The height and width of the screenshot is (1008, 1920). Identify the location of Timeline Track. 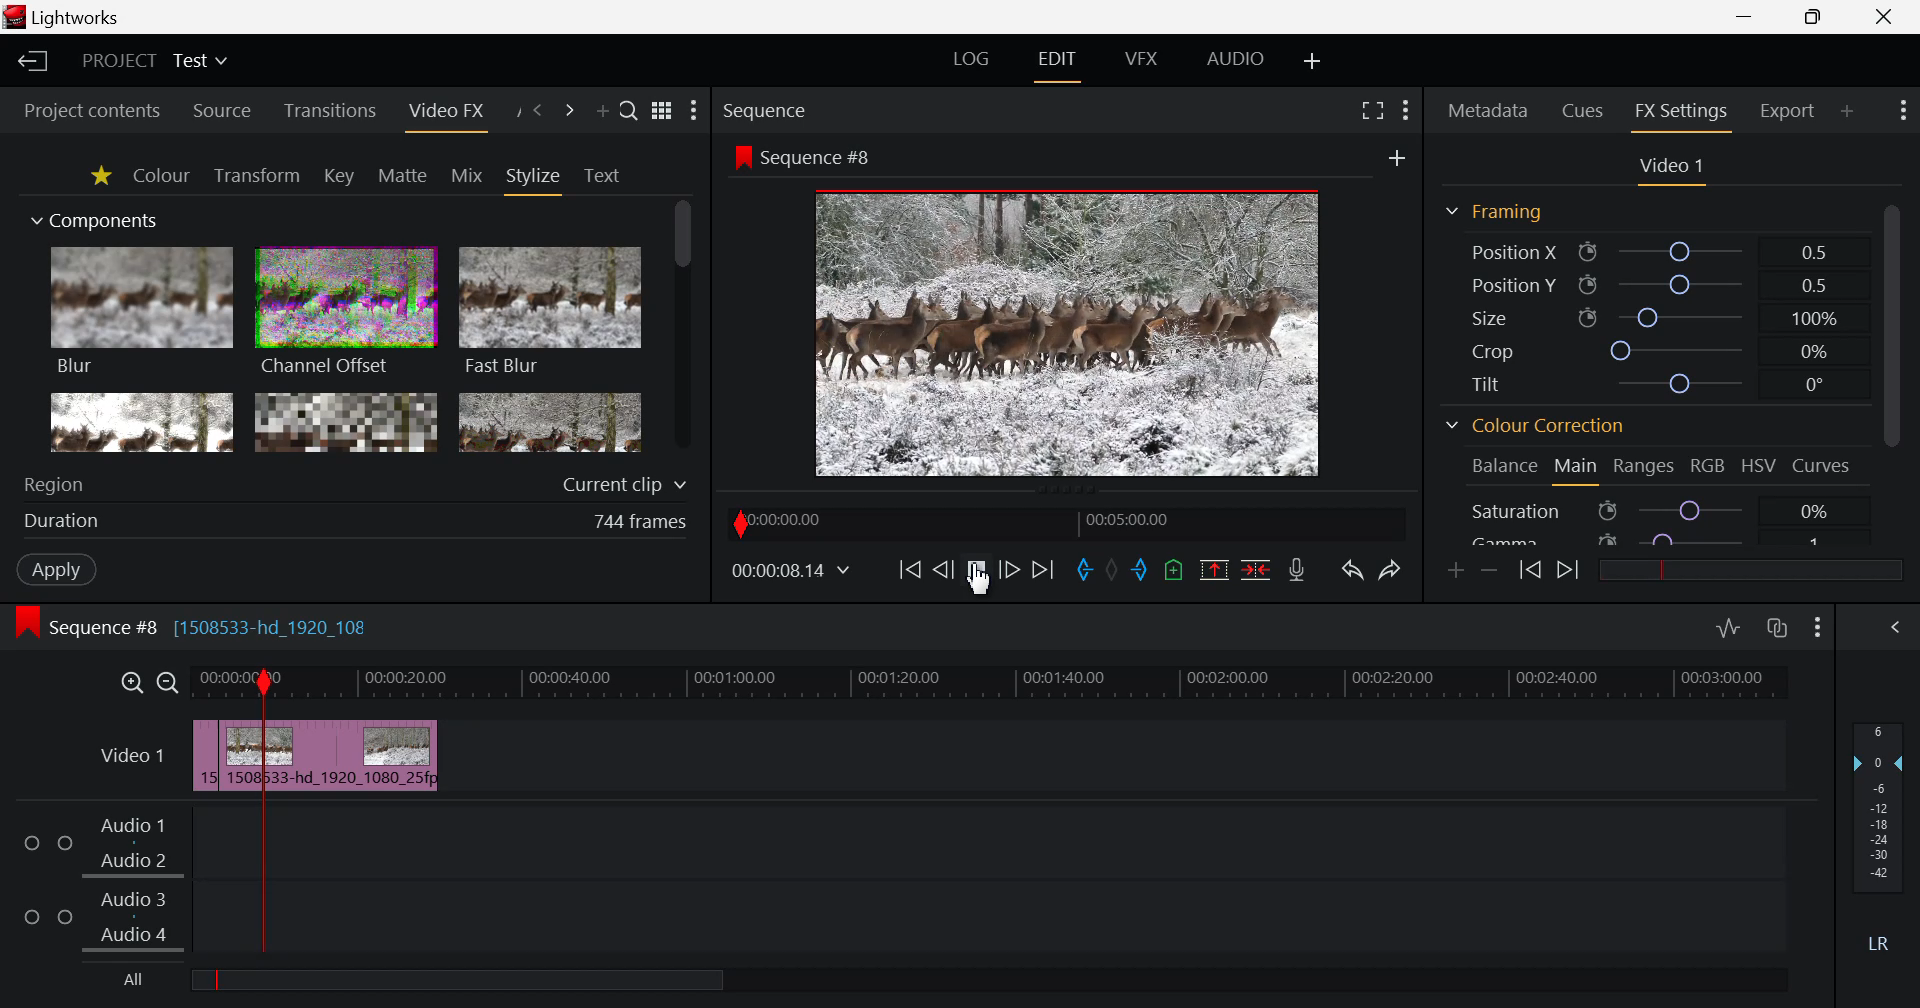
(995, 685).